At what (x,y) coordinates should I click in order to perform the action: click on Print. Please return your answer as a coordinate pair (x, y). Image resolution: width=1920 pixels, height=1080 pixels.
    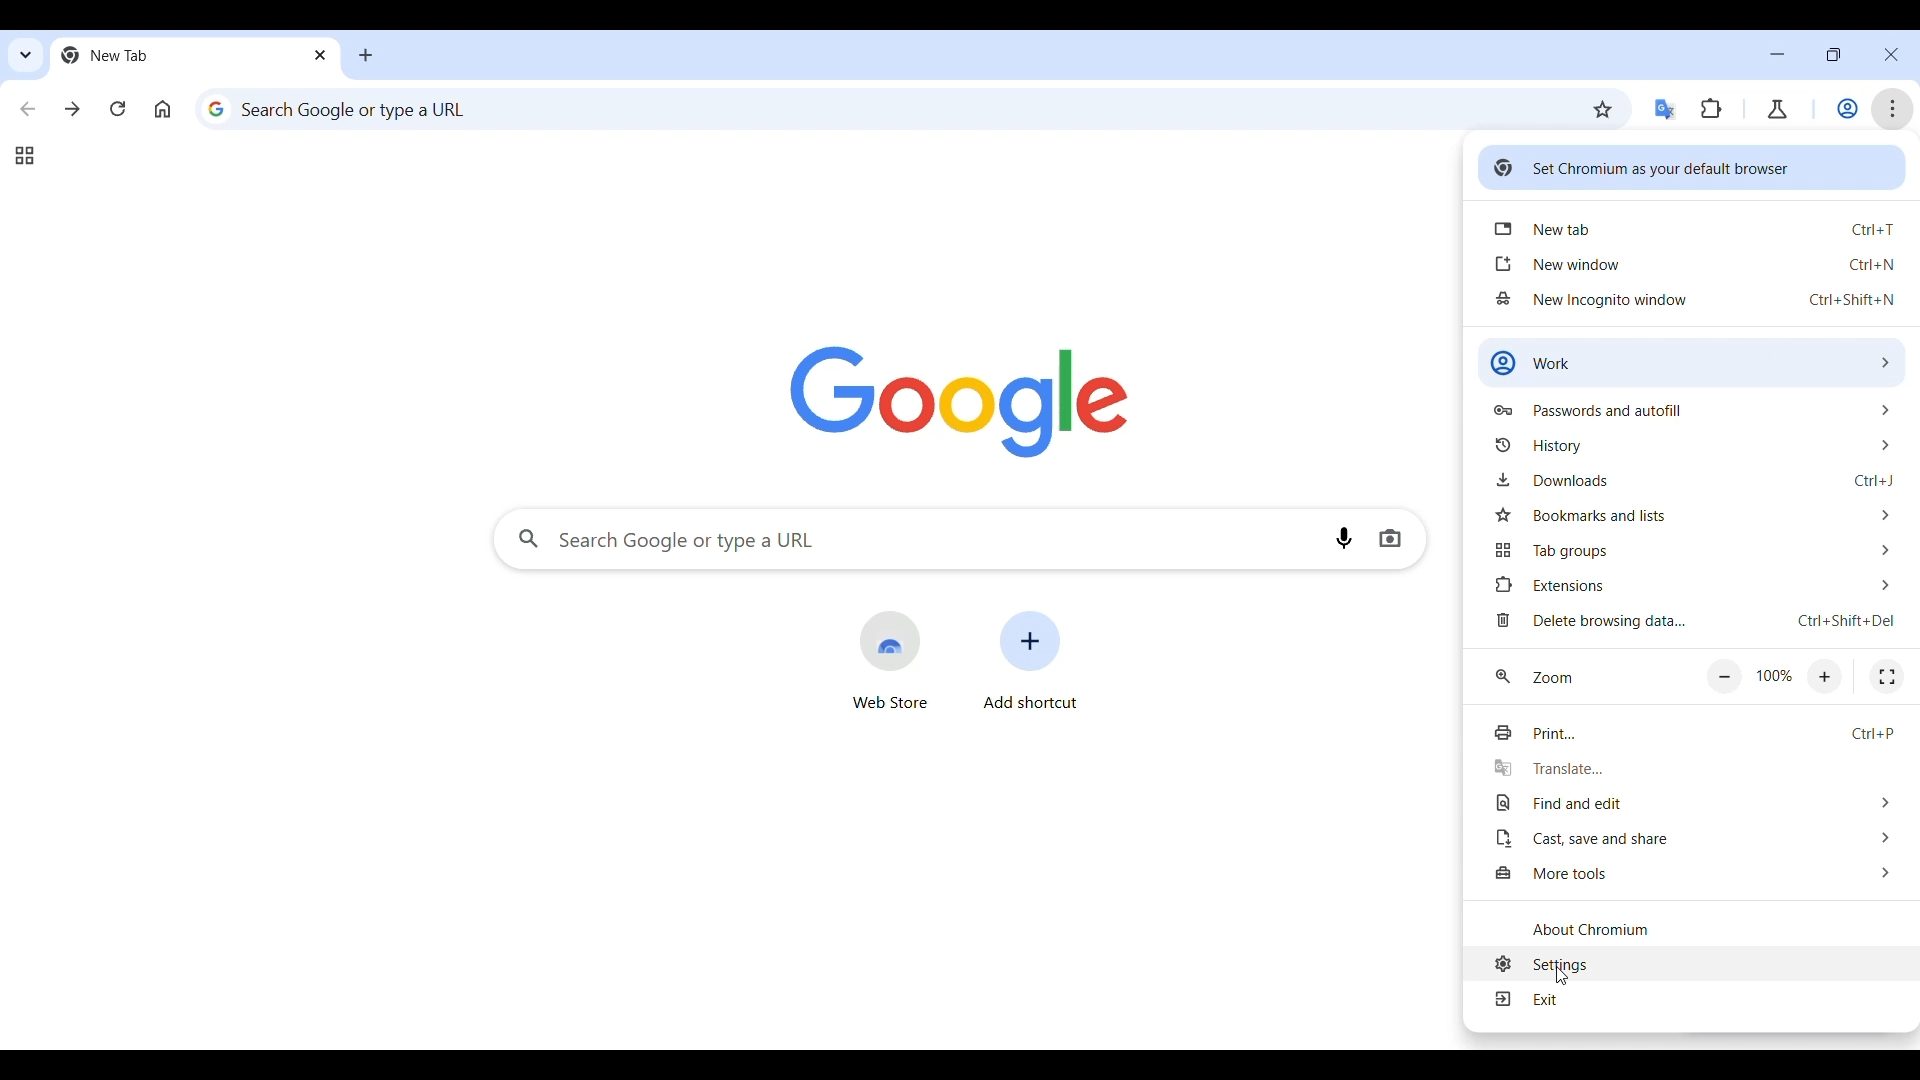
    Looking at the image, I should click on (1693, 733).